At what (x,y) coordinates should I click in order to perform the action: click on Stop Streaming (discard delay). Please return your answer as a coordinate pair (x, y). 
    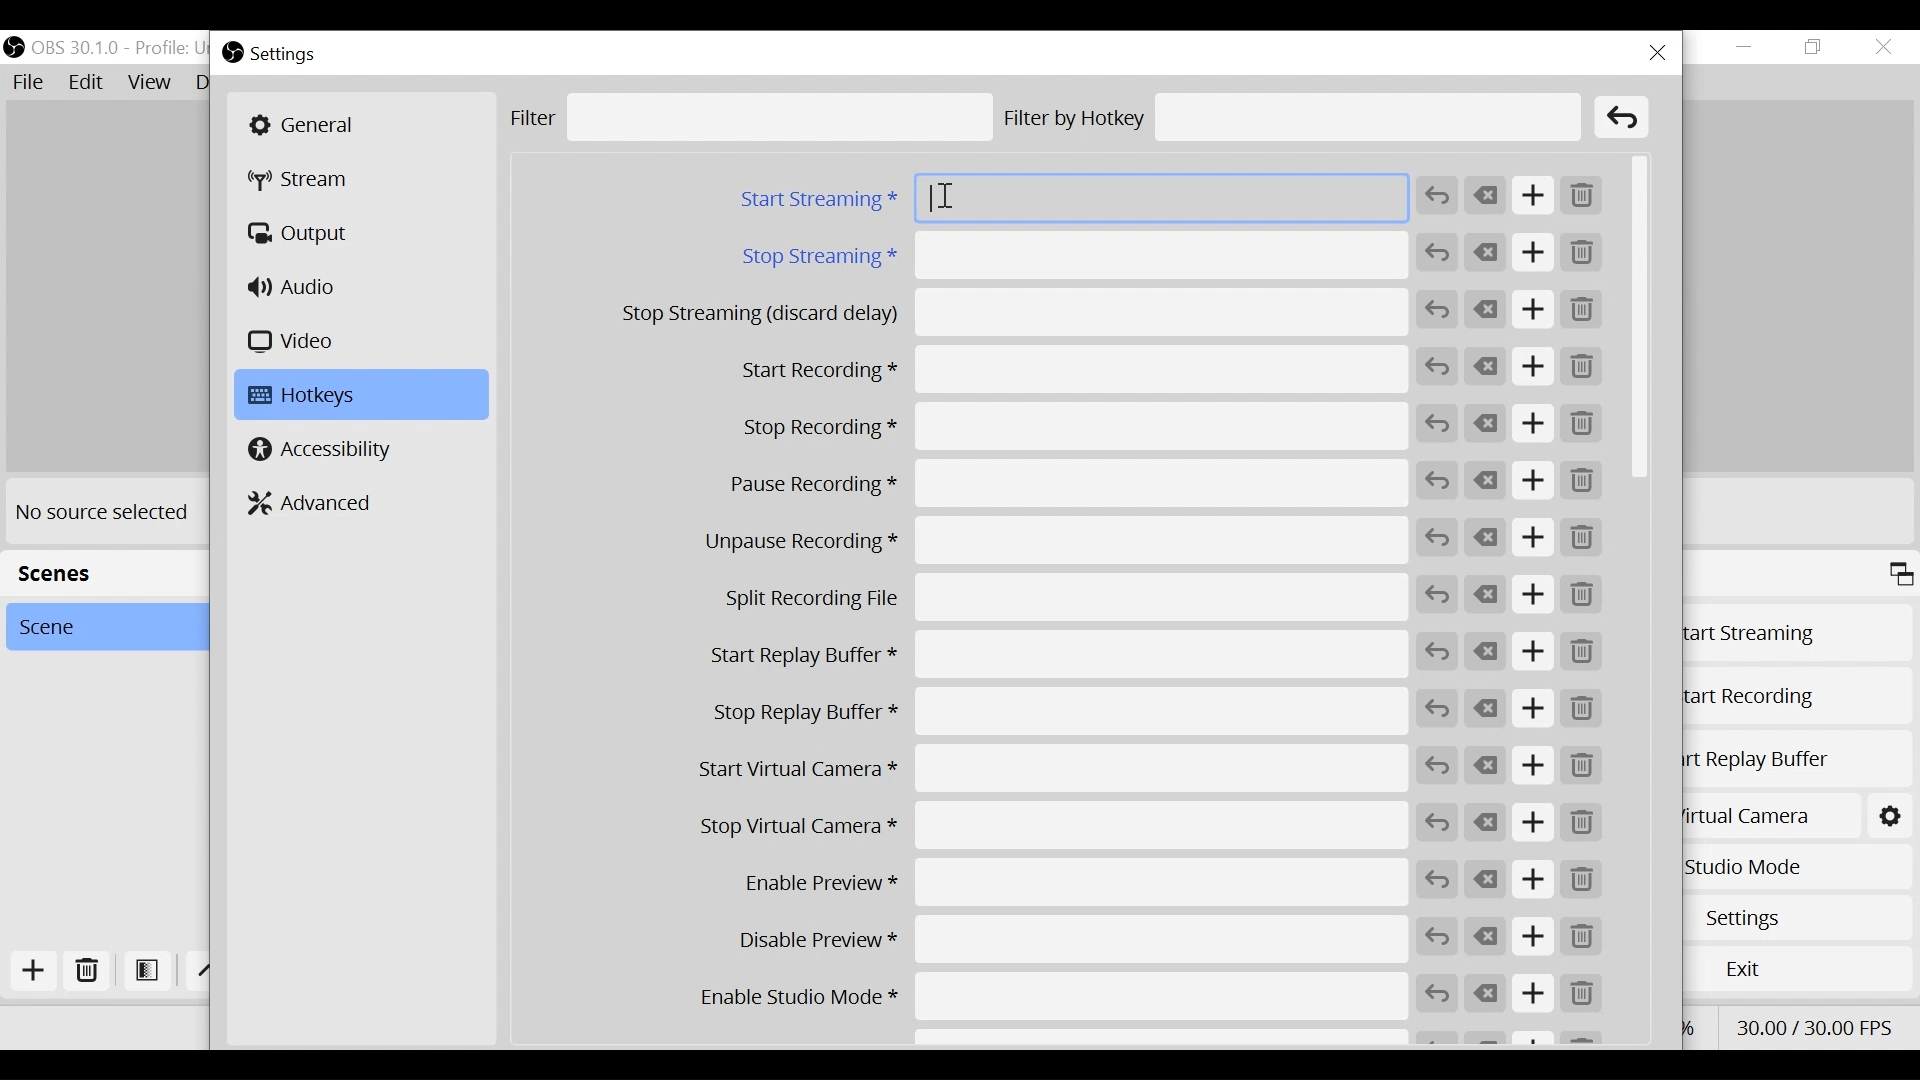
    Looking at the image, I should click on (1016, 312).